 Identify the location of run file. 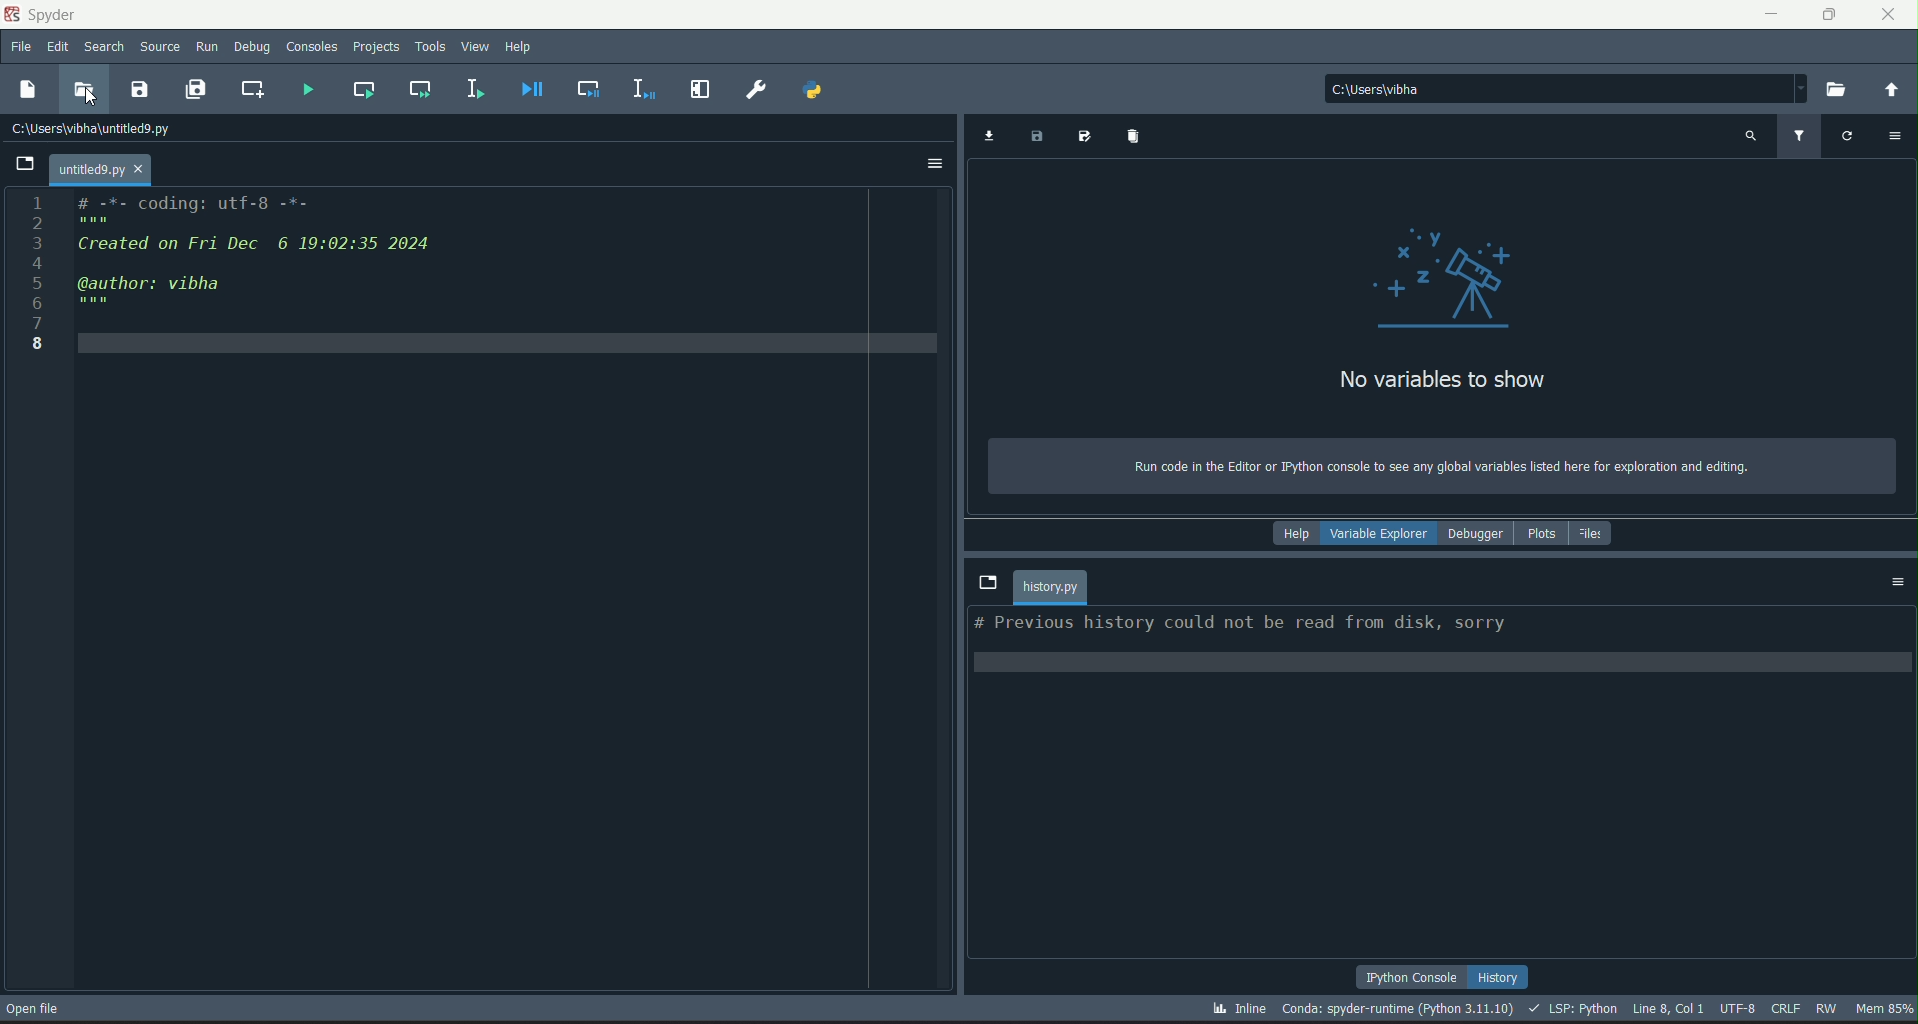
(306, 91).